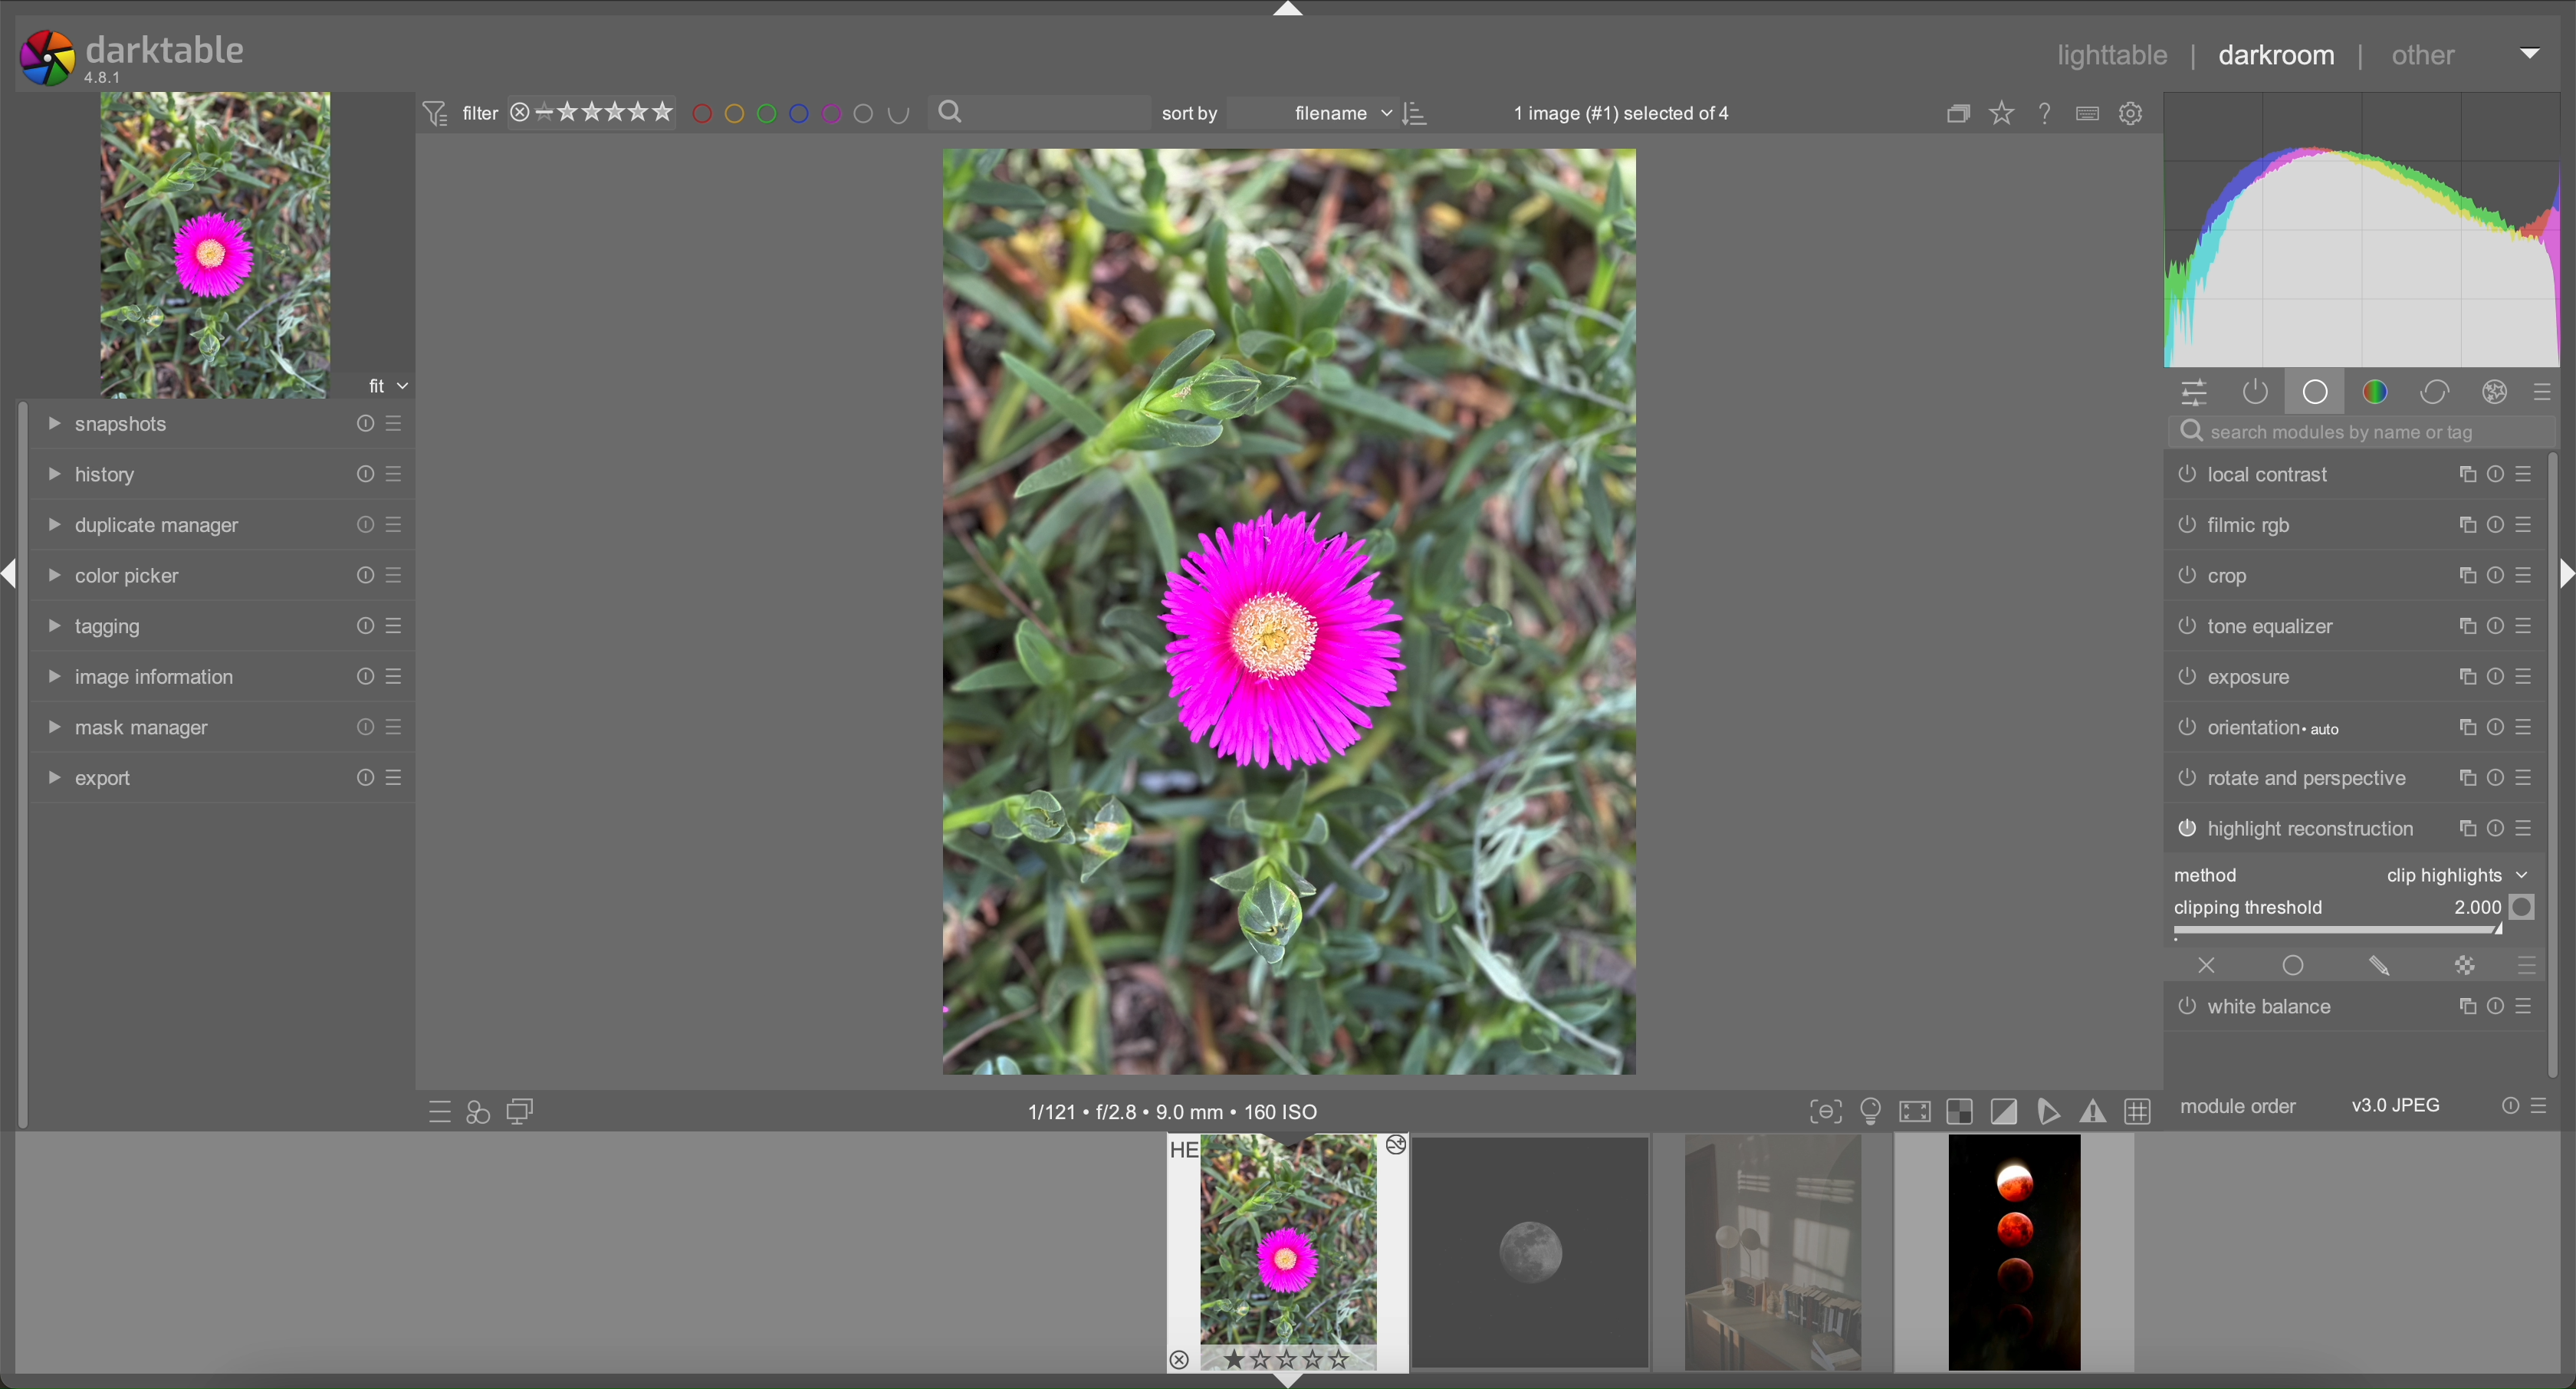 This screenshot has width=2576, height=1389. What do you see at coordinates (2491, 476) in the screenshot?
I see `reset presets` at bounding box center [2491, 476].